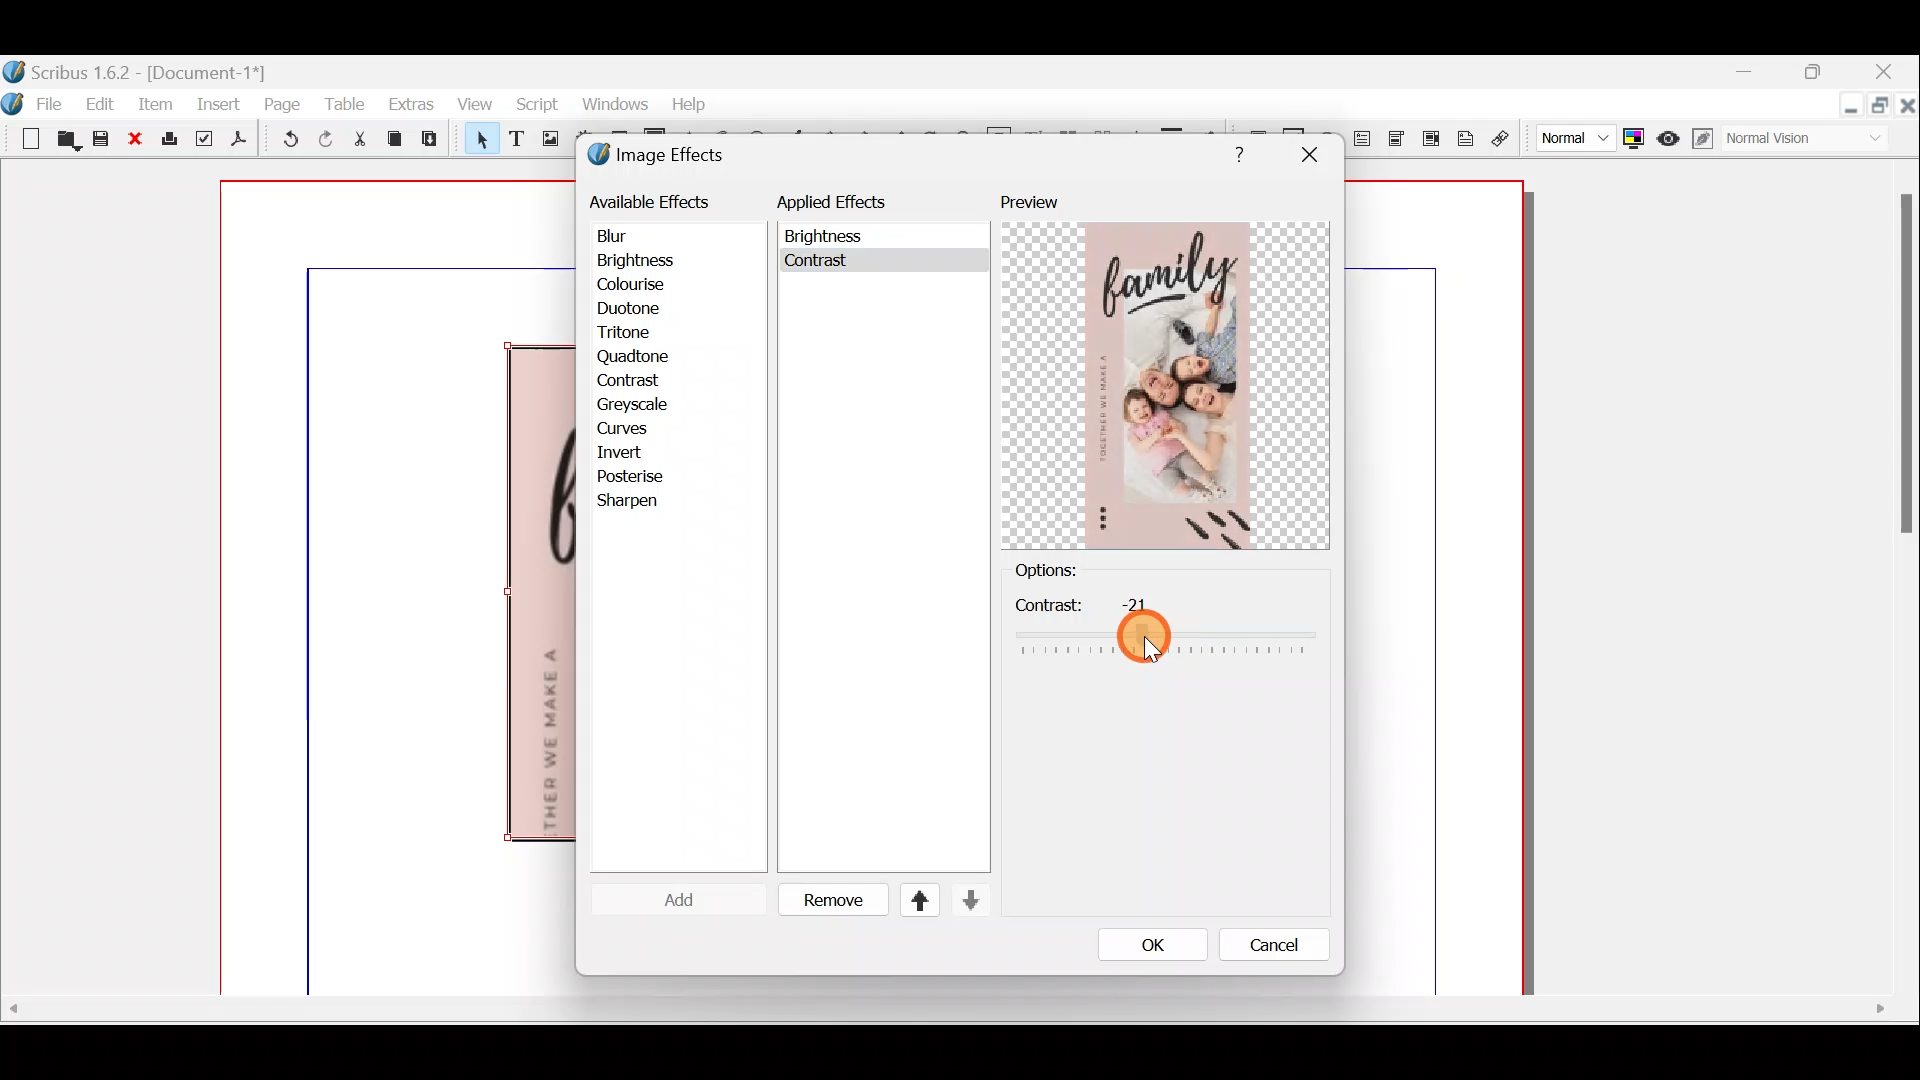  What do you see at coordinates (639, 405) in the screenshot?
I see `Greyscale` at bounding box center [639, 405].